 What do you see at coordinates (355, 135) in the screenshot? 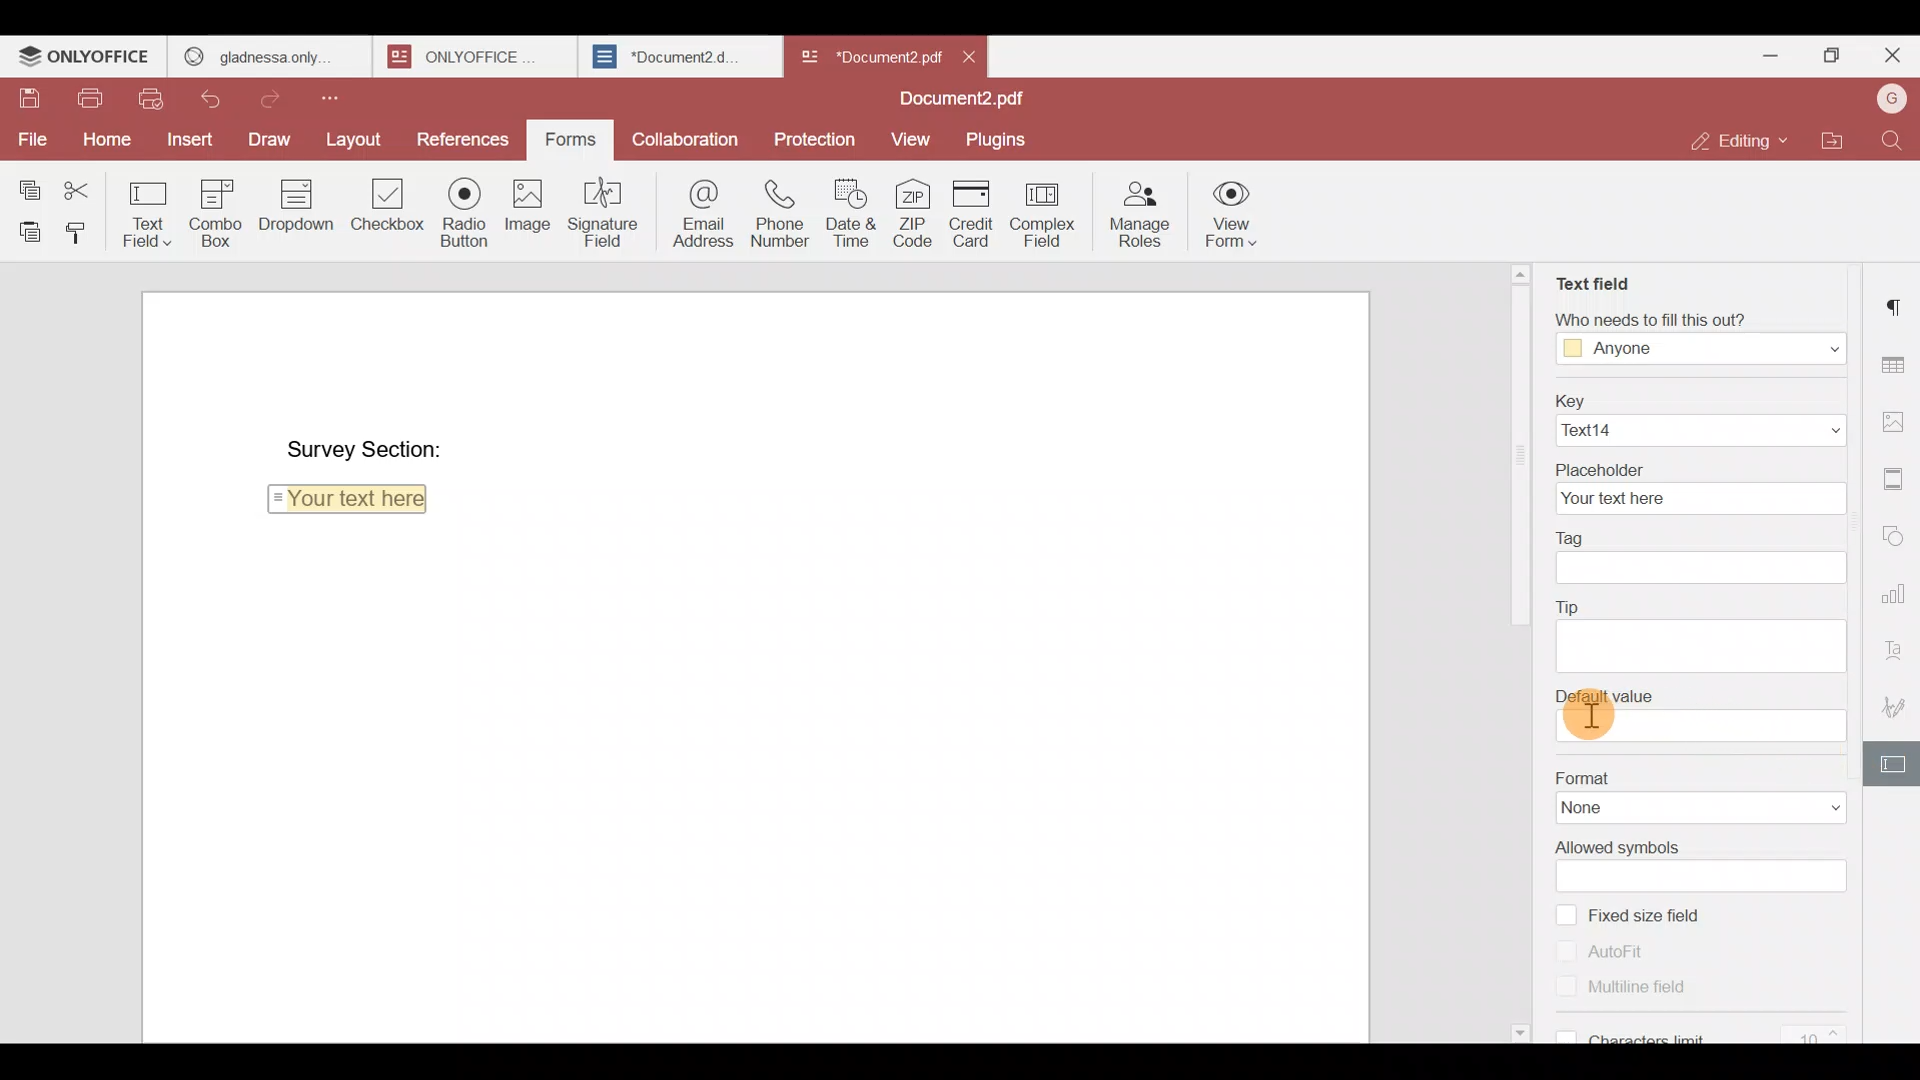
I see `Layout` at bounding box center [355, 135].